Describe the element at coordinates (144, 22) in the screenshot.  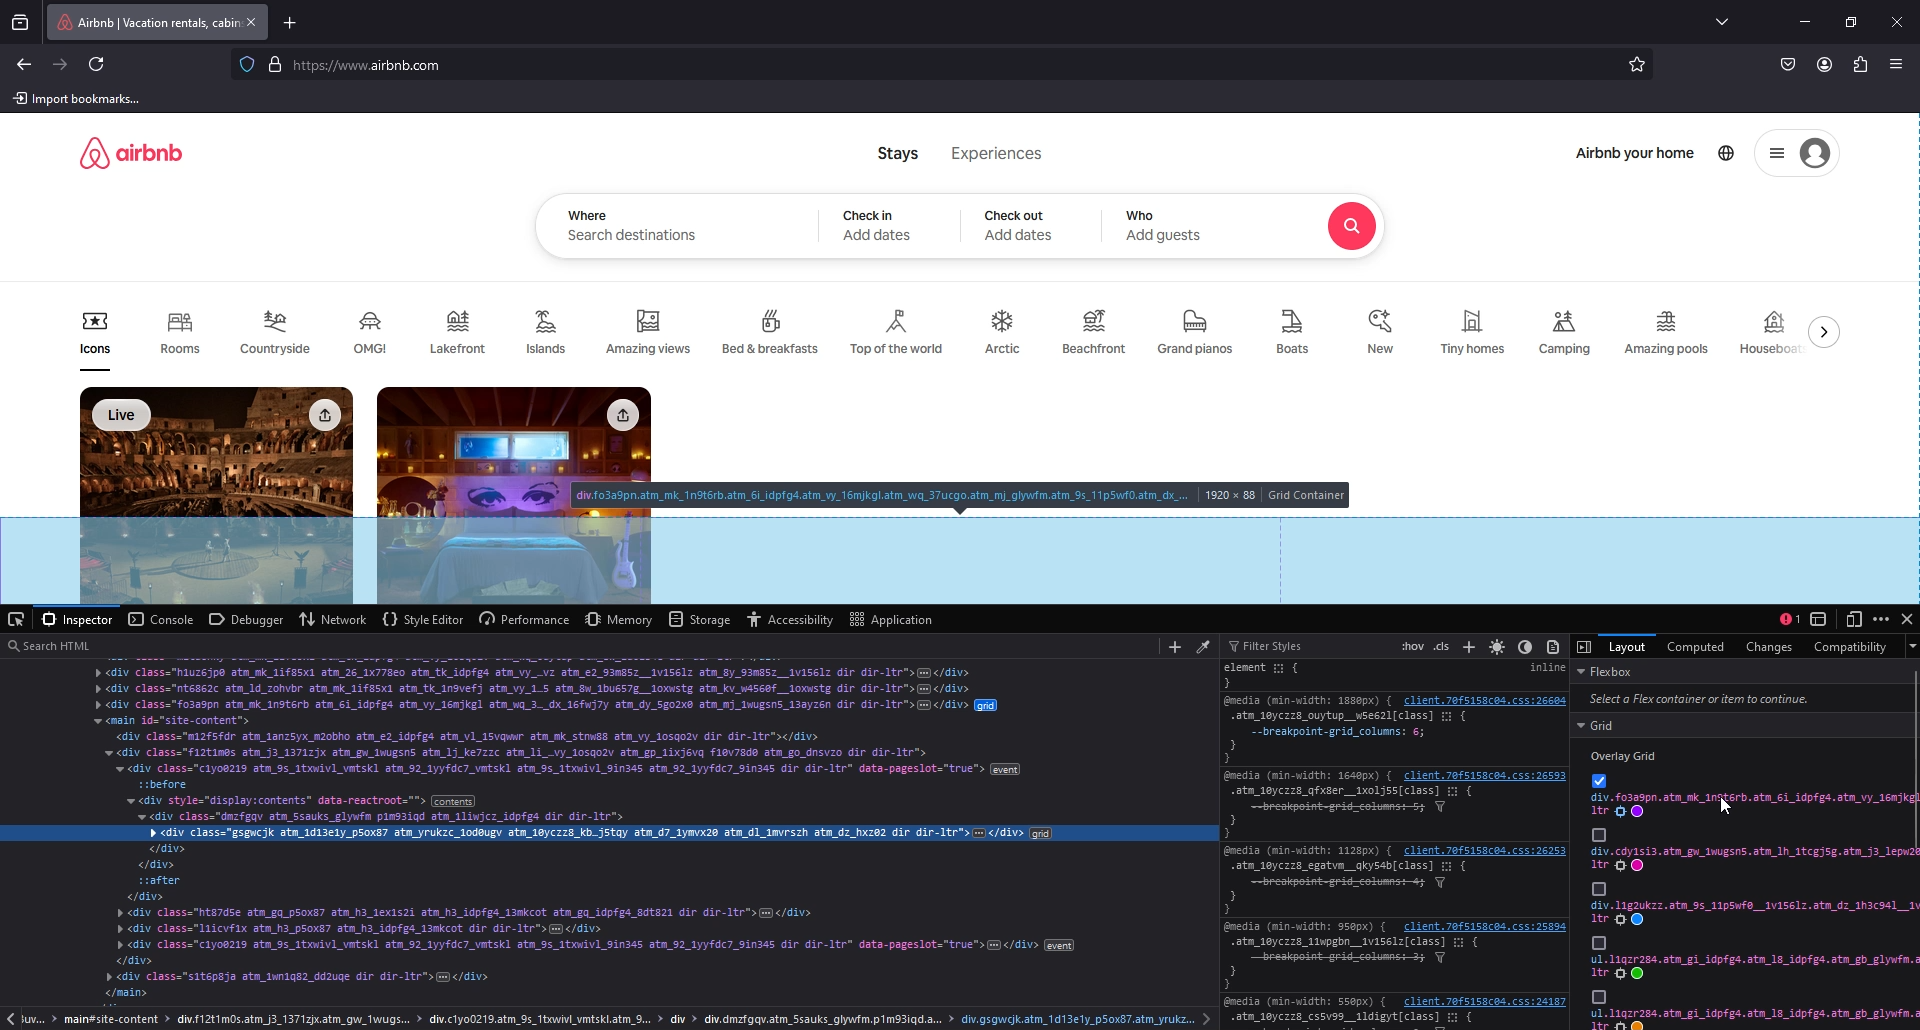
I see `tab` at that location.